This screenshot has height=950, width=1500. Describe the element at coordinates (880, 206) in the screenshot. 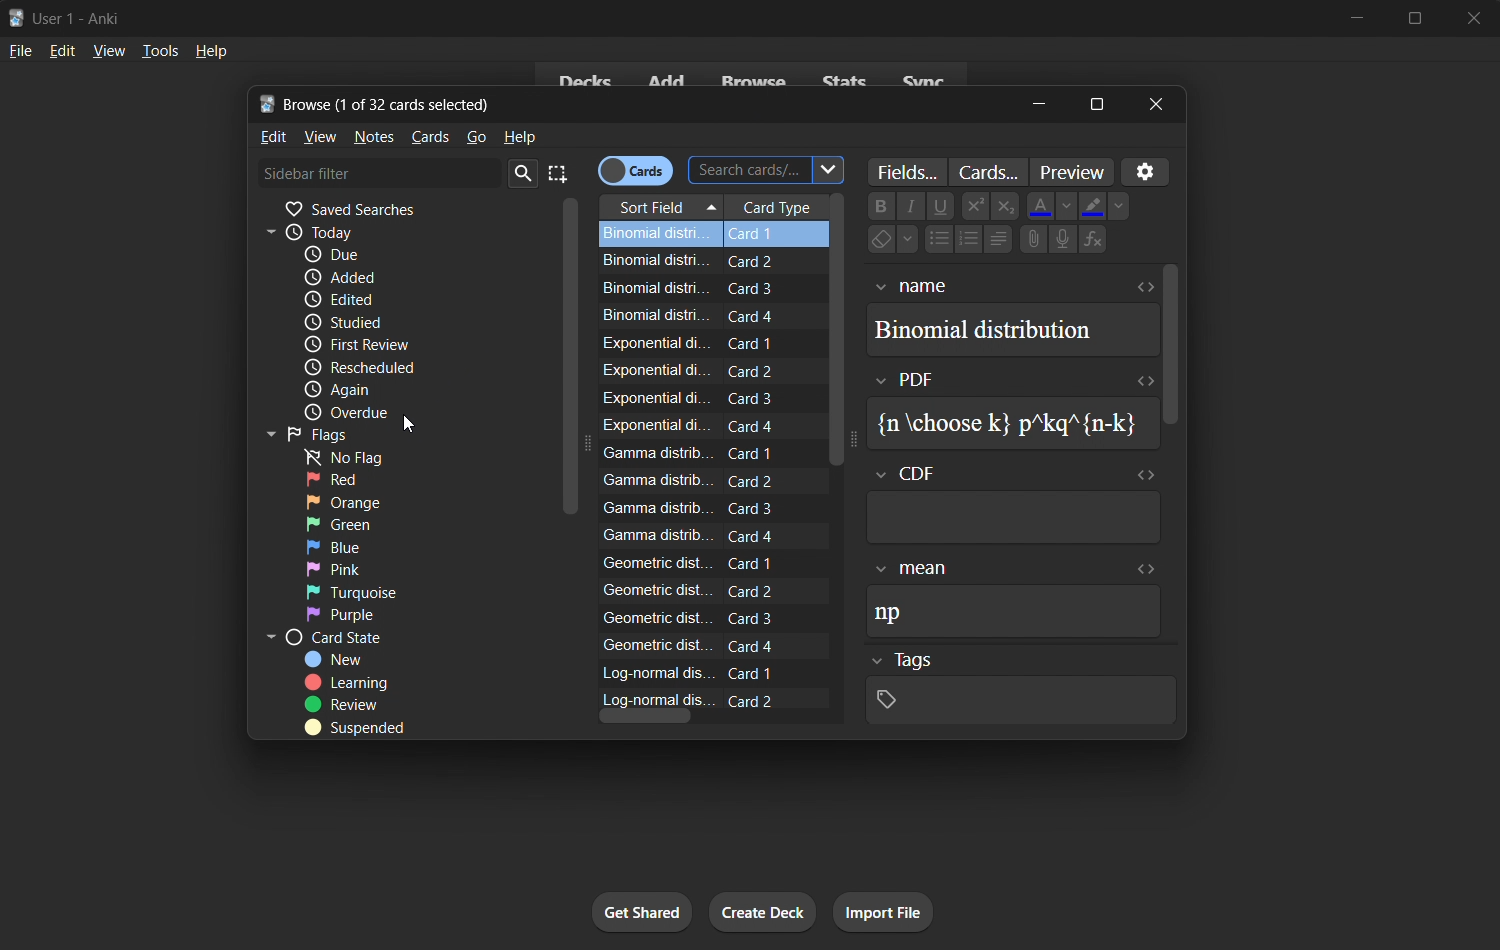

I see `Bold` at that location.